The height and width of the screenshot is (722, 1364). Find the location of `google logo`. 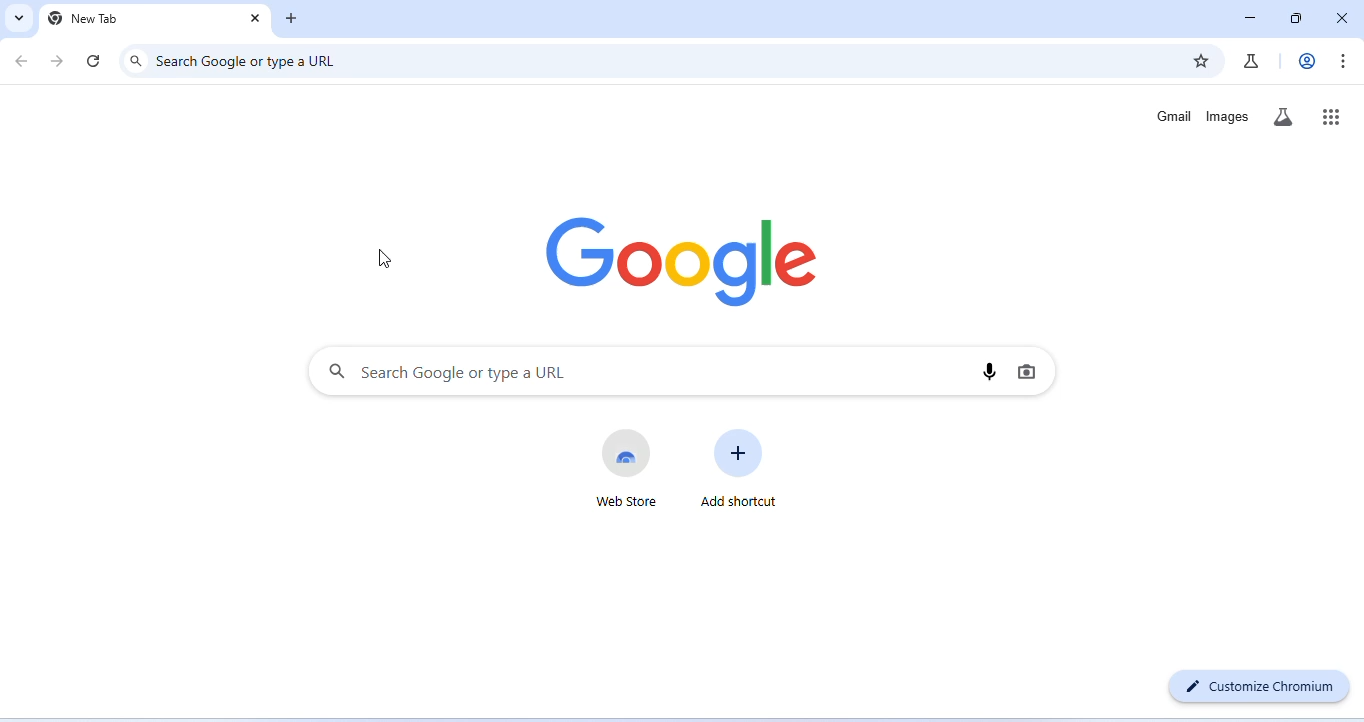

google logo is located at coordinates (680, 265).